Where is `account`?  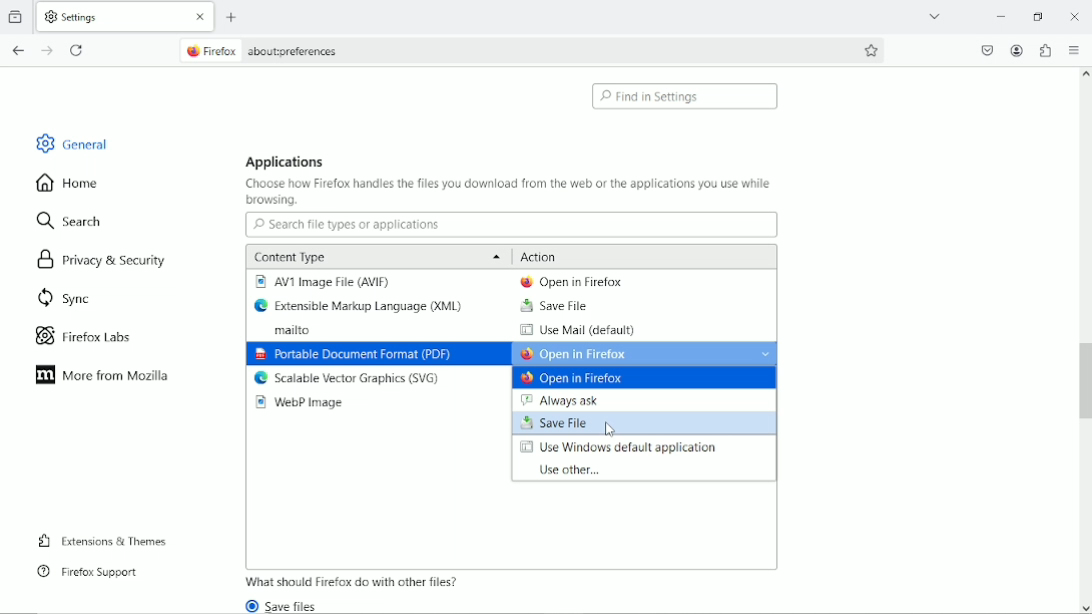
account is located at coordinates (1017, 51).